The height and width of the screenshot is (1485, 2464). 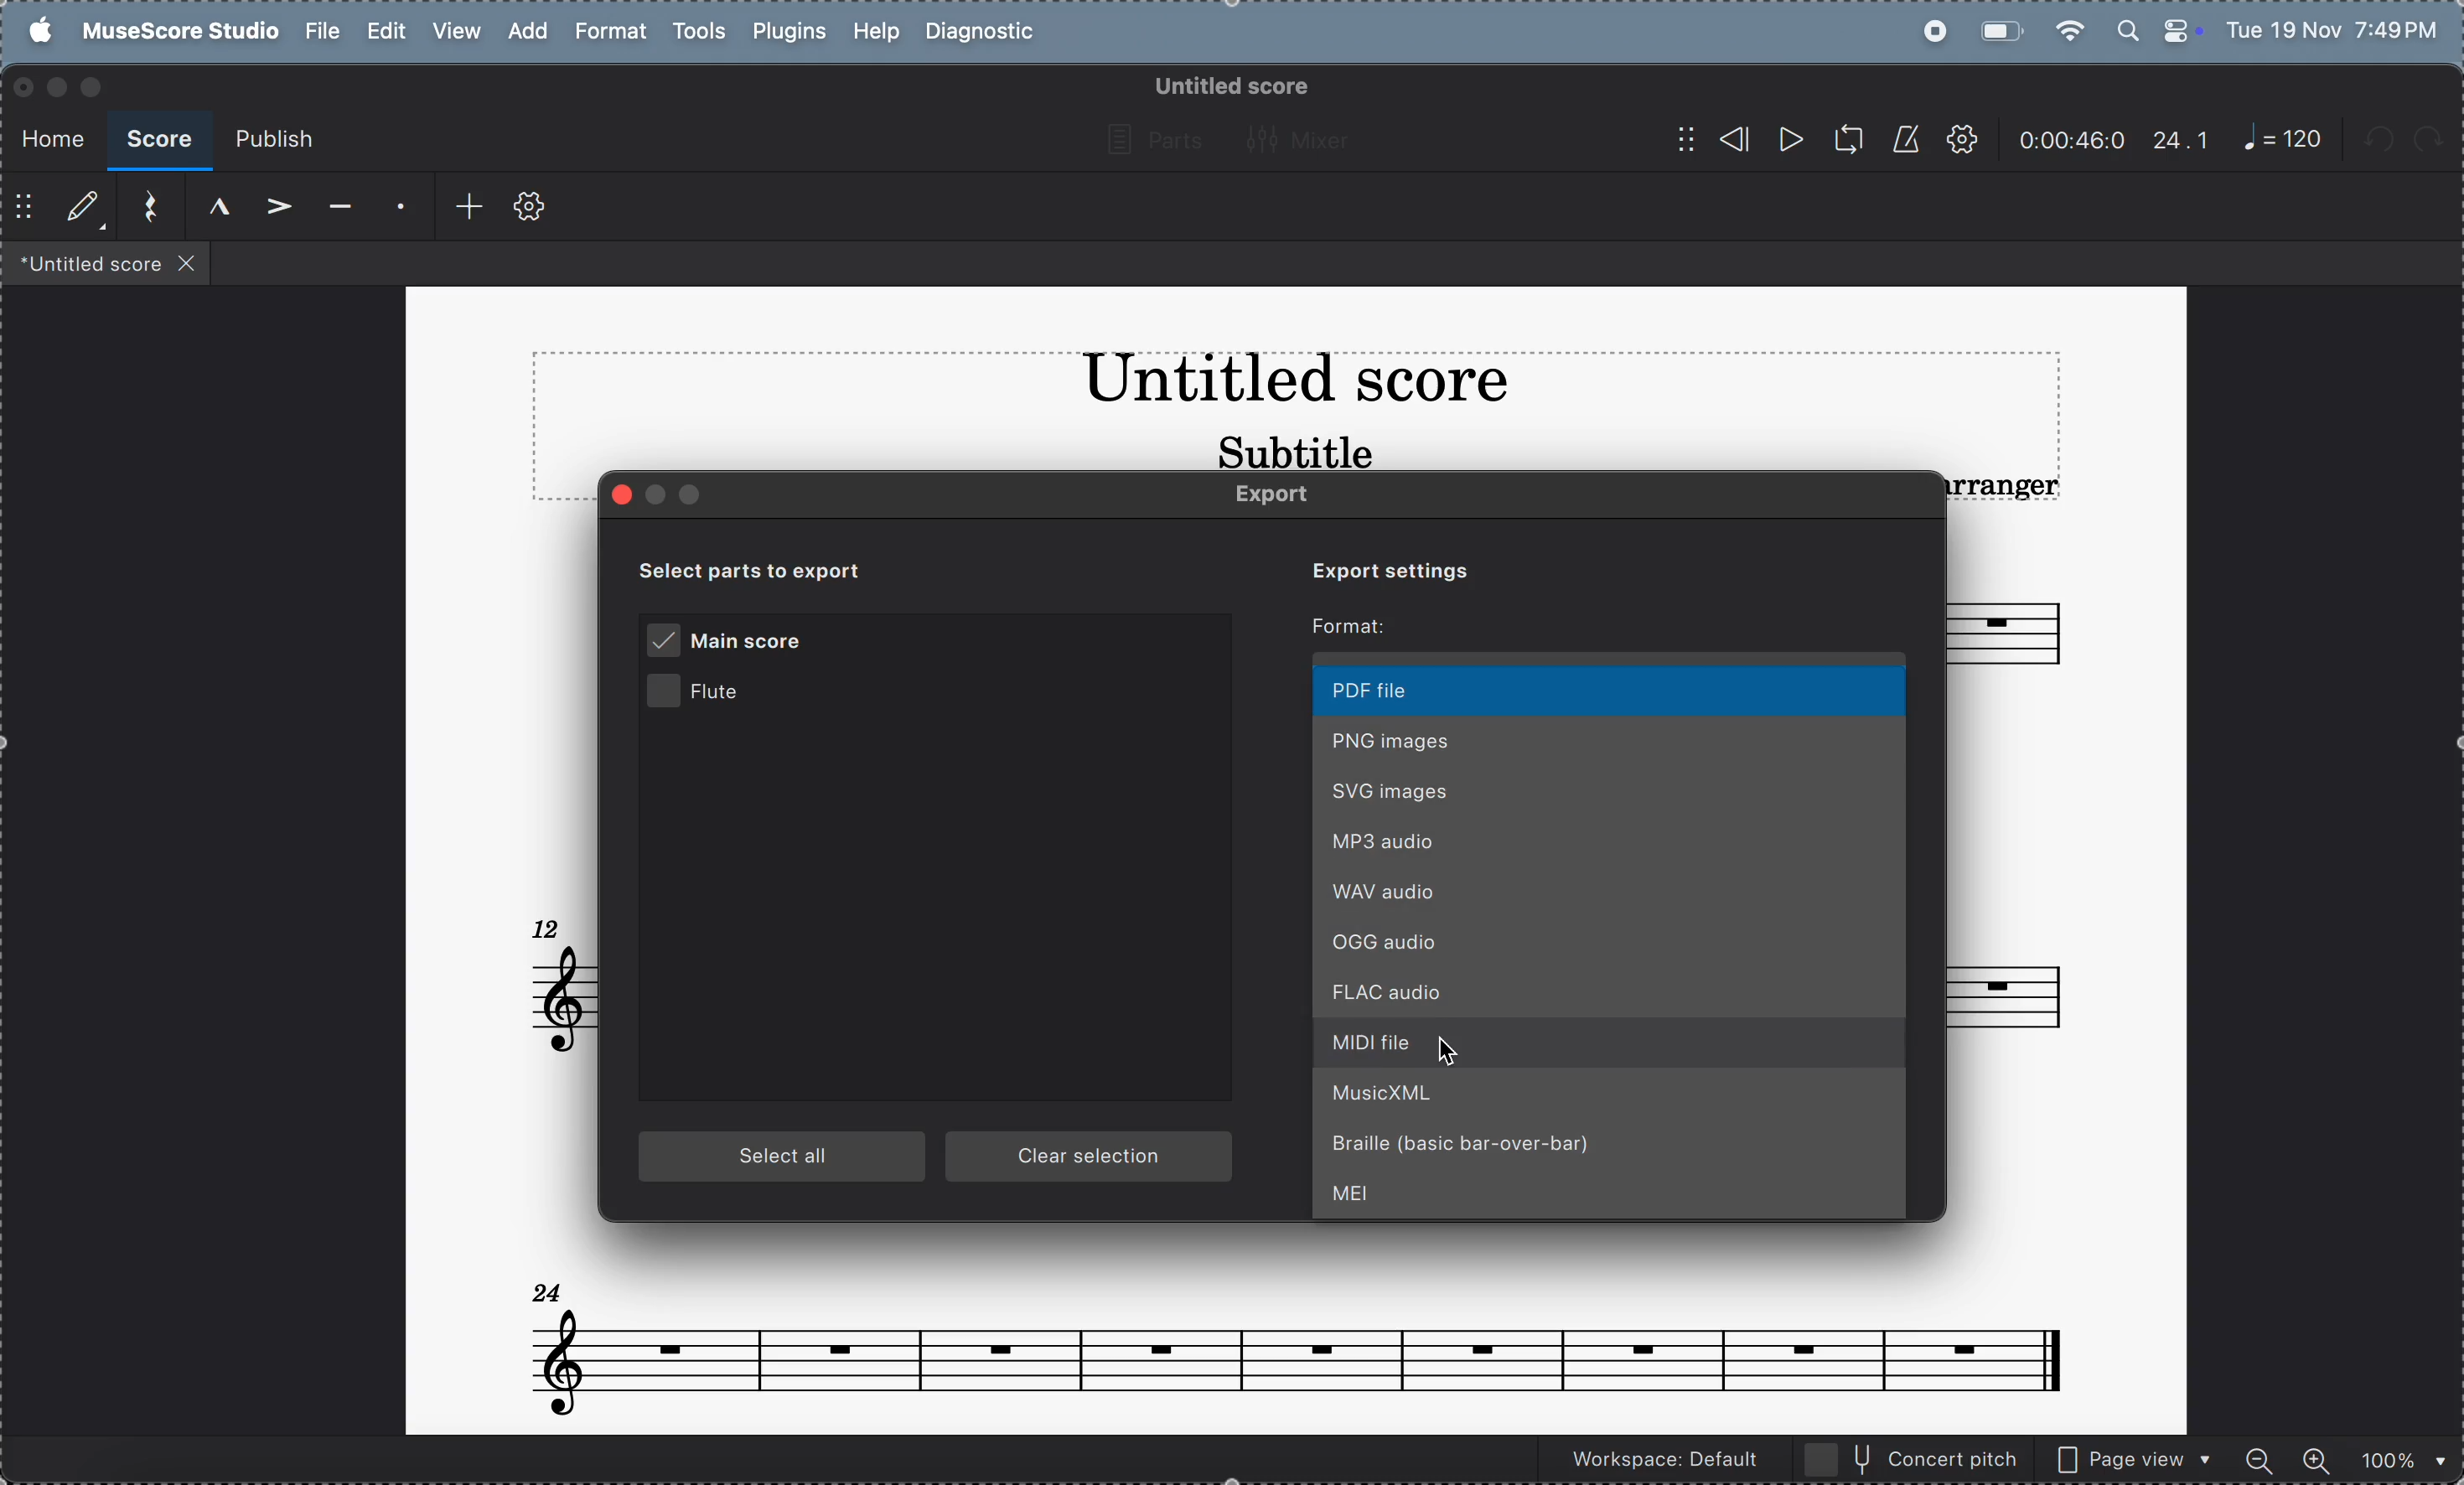 What do you see at coordinates (530, 208) in the screenshot?
I see `toolbar settings` at bounding box center [530, 208].